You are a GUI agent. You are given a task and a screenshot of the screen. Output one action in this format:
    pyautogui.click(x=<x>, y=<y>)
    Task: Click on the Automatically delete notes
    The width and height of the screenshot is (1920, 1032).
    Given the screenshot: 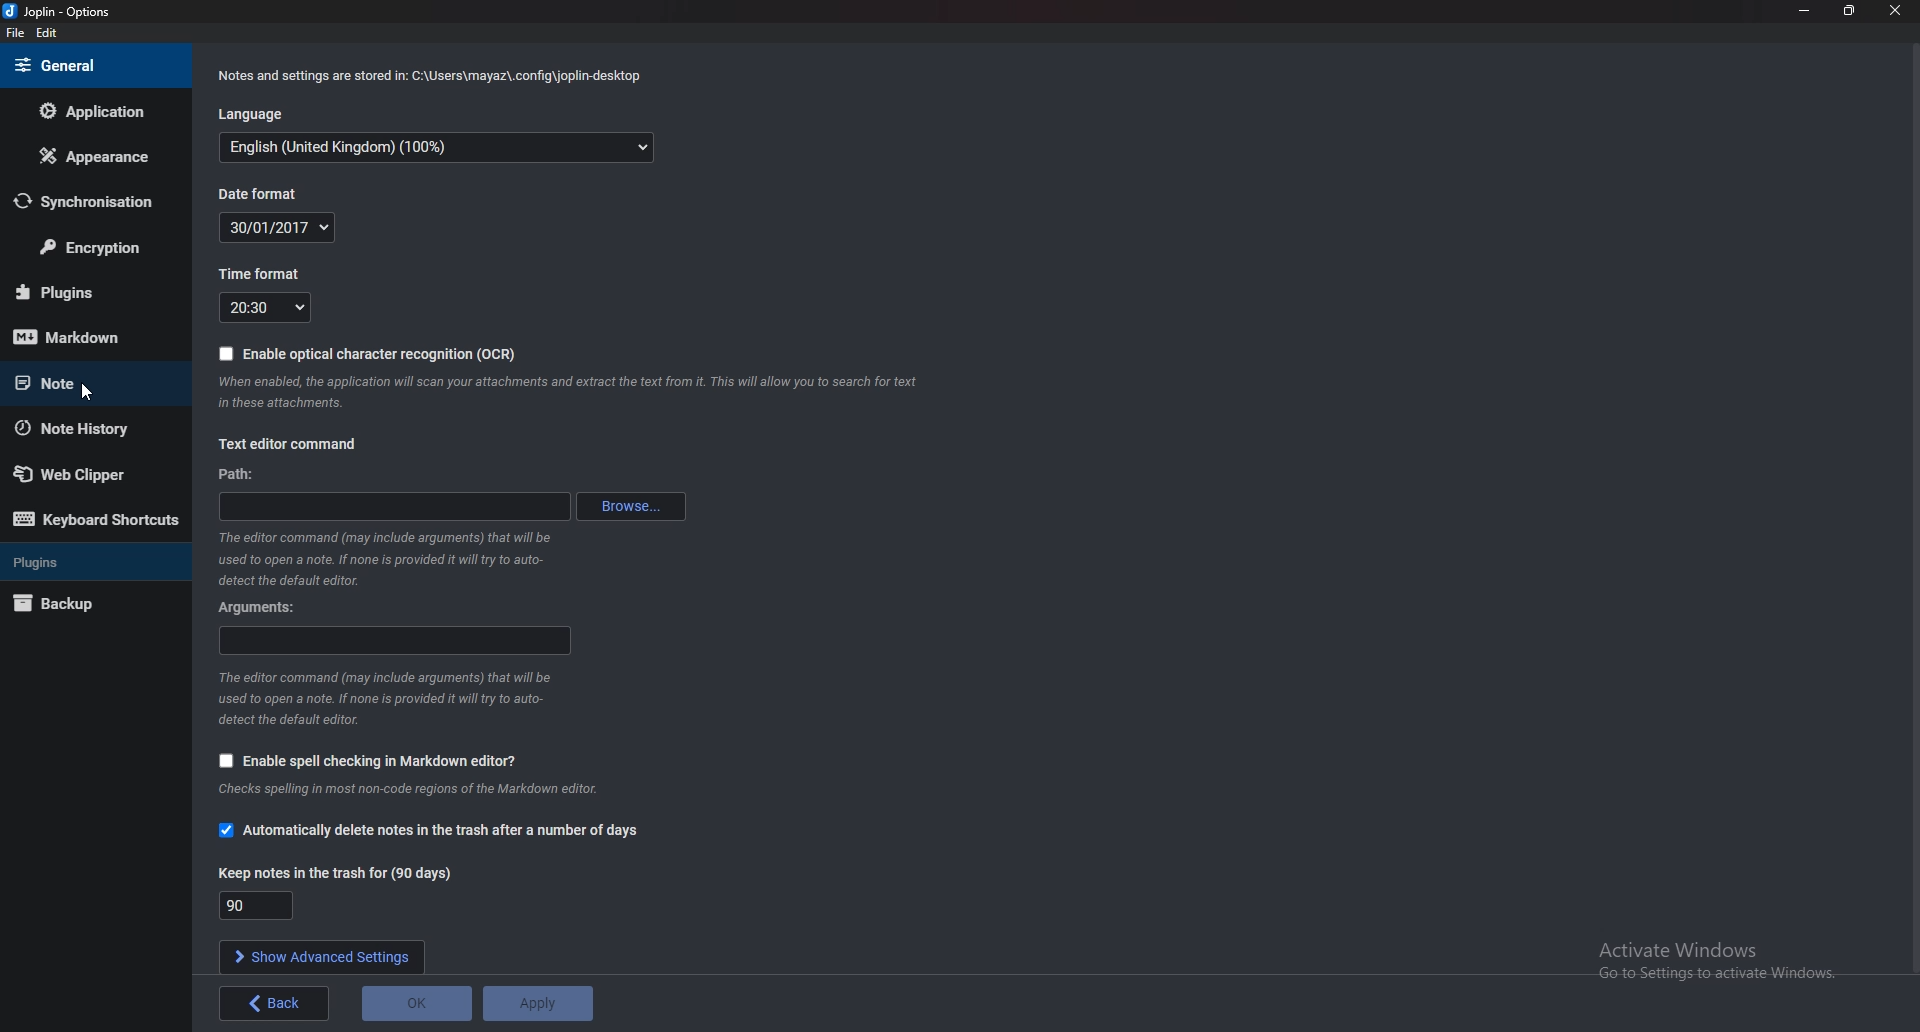 What is the action you would take?
    pyautogui.click(x=443, y=832)
    